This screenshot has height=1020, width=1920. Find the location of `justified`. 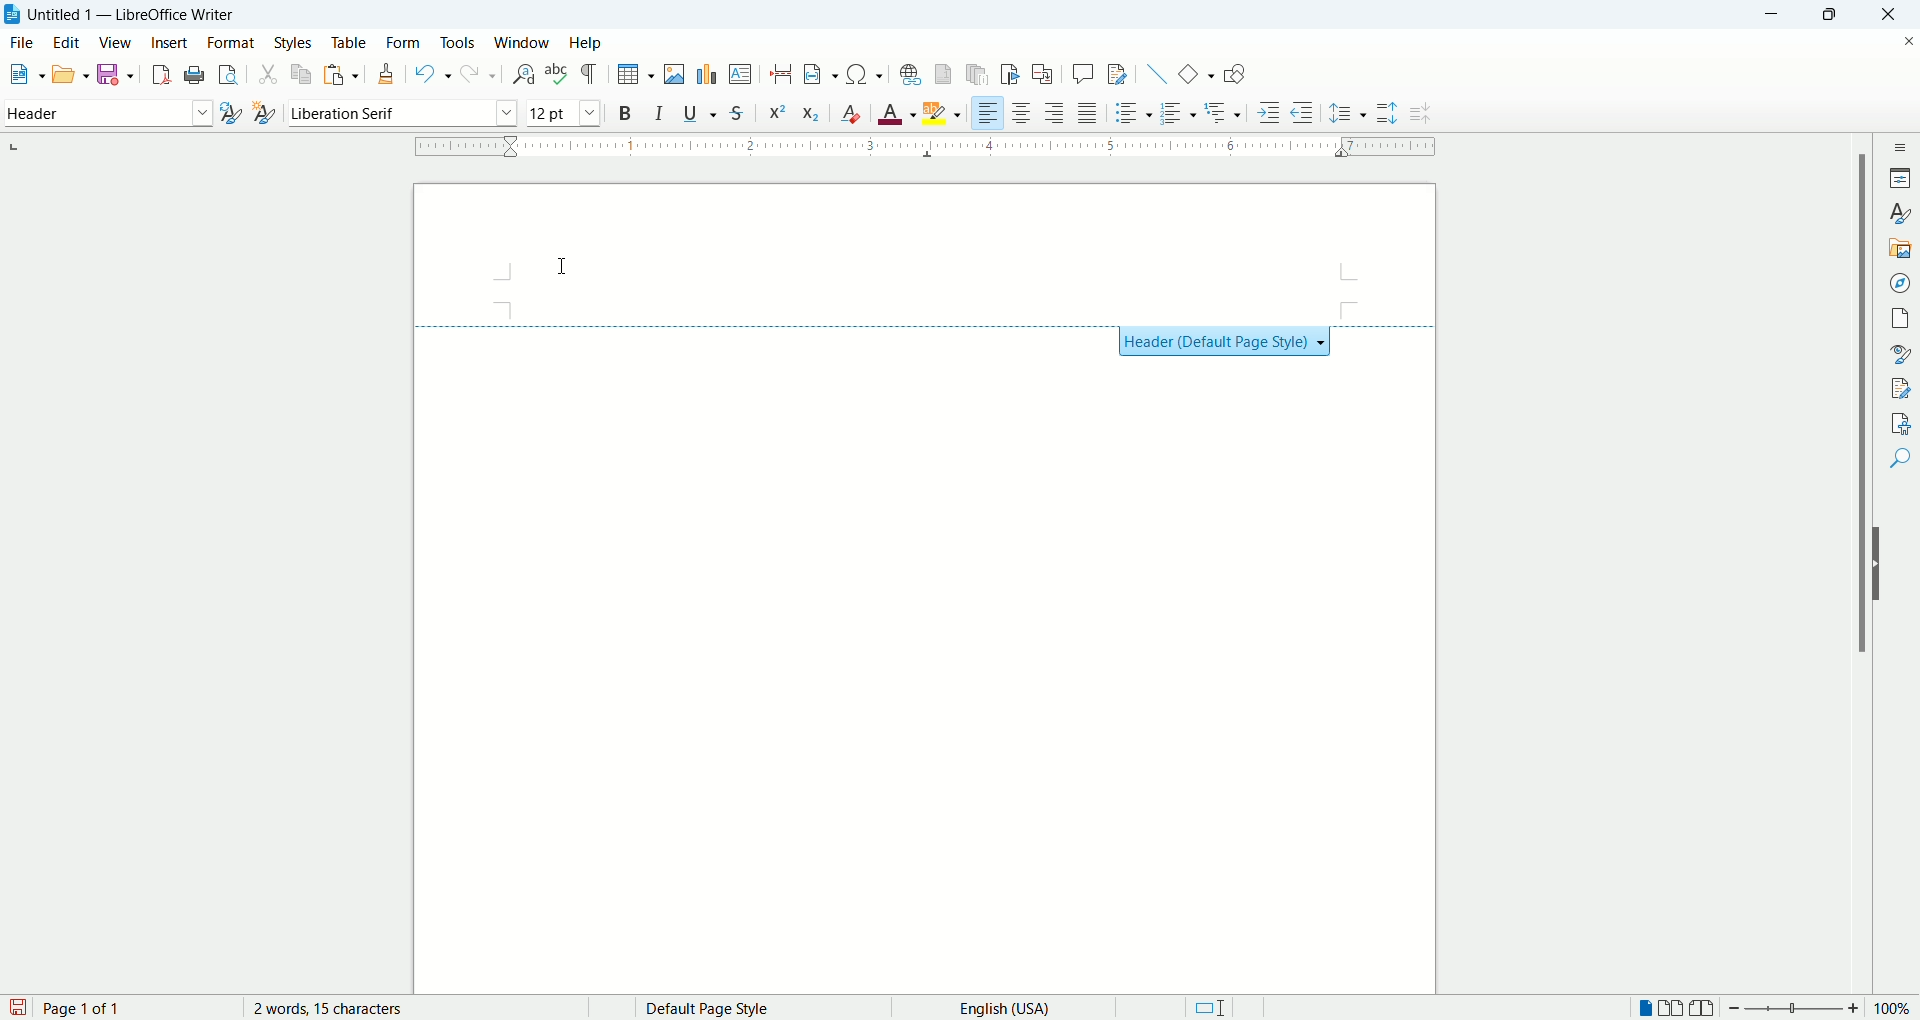

justified is located at coordinates (1088, 114).